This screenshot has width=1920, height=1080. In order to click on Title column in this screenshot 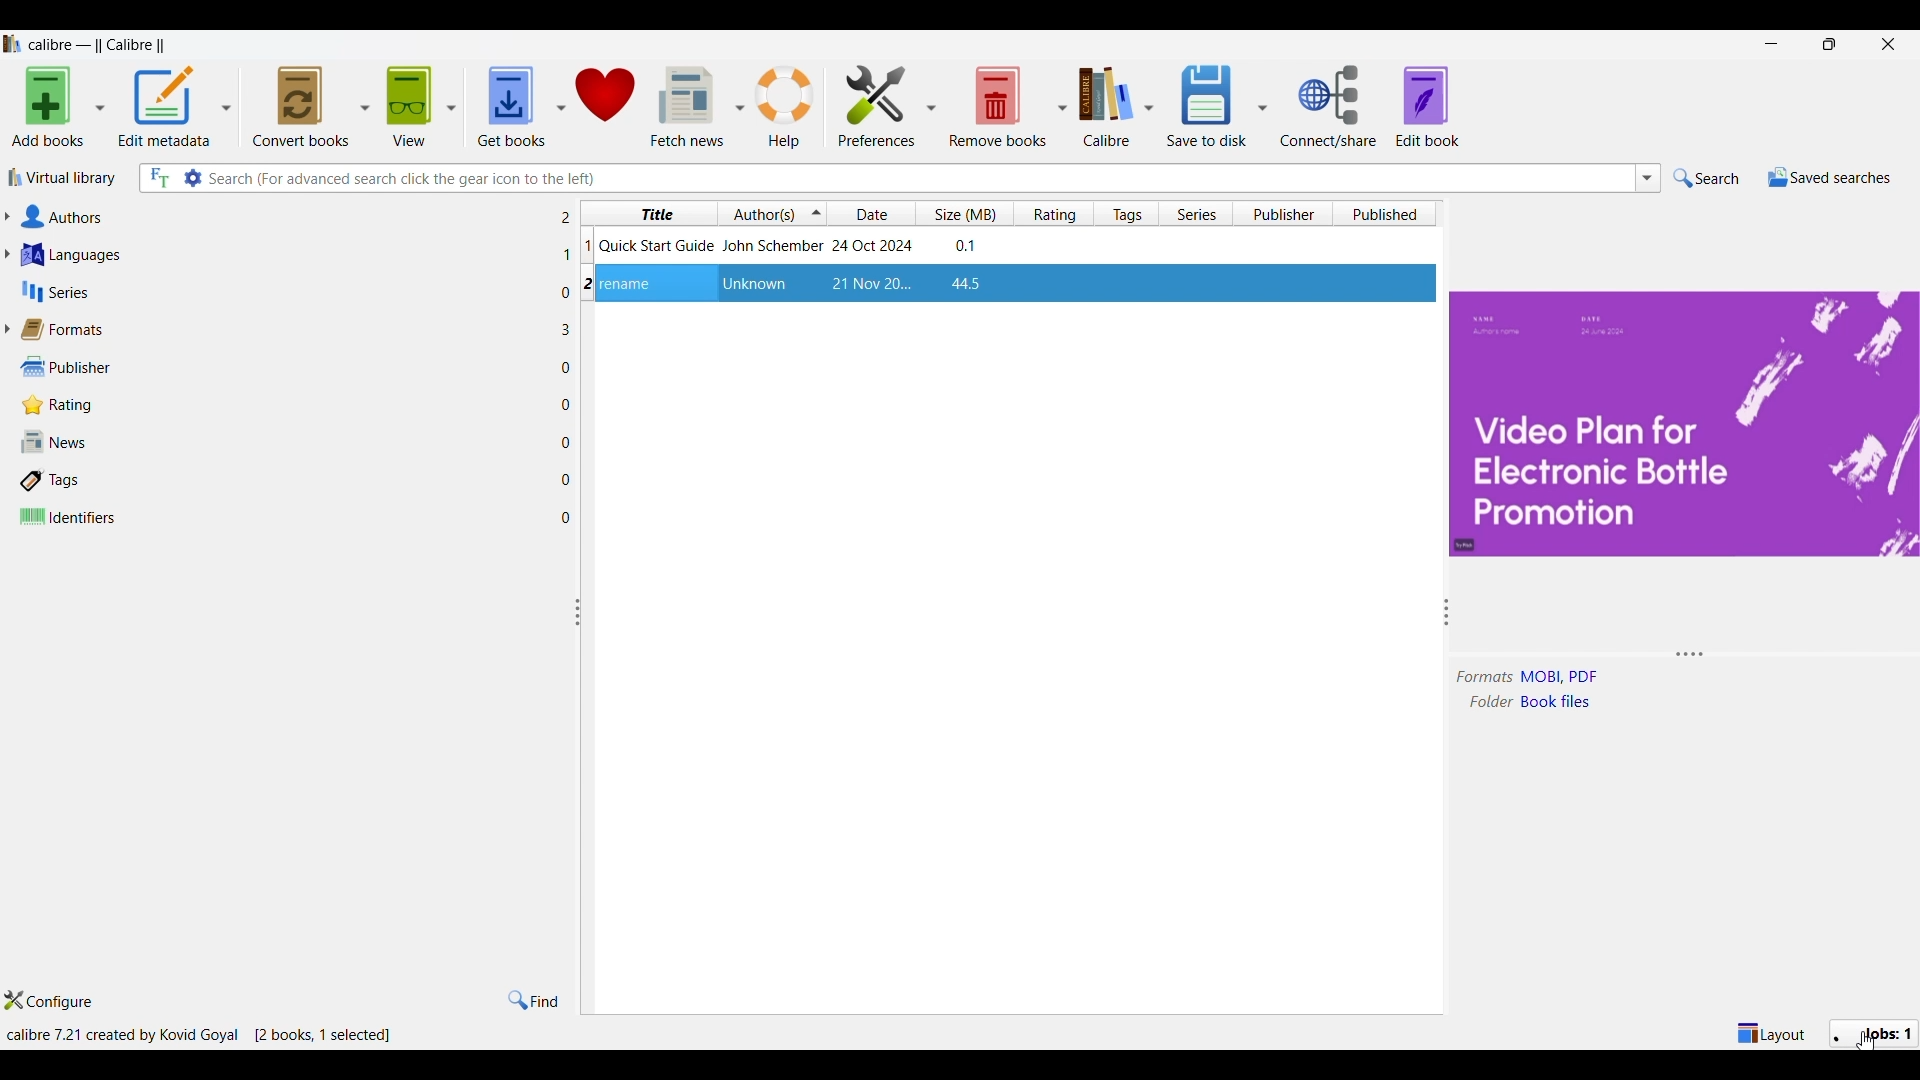, I will do `click(648, 213)`.